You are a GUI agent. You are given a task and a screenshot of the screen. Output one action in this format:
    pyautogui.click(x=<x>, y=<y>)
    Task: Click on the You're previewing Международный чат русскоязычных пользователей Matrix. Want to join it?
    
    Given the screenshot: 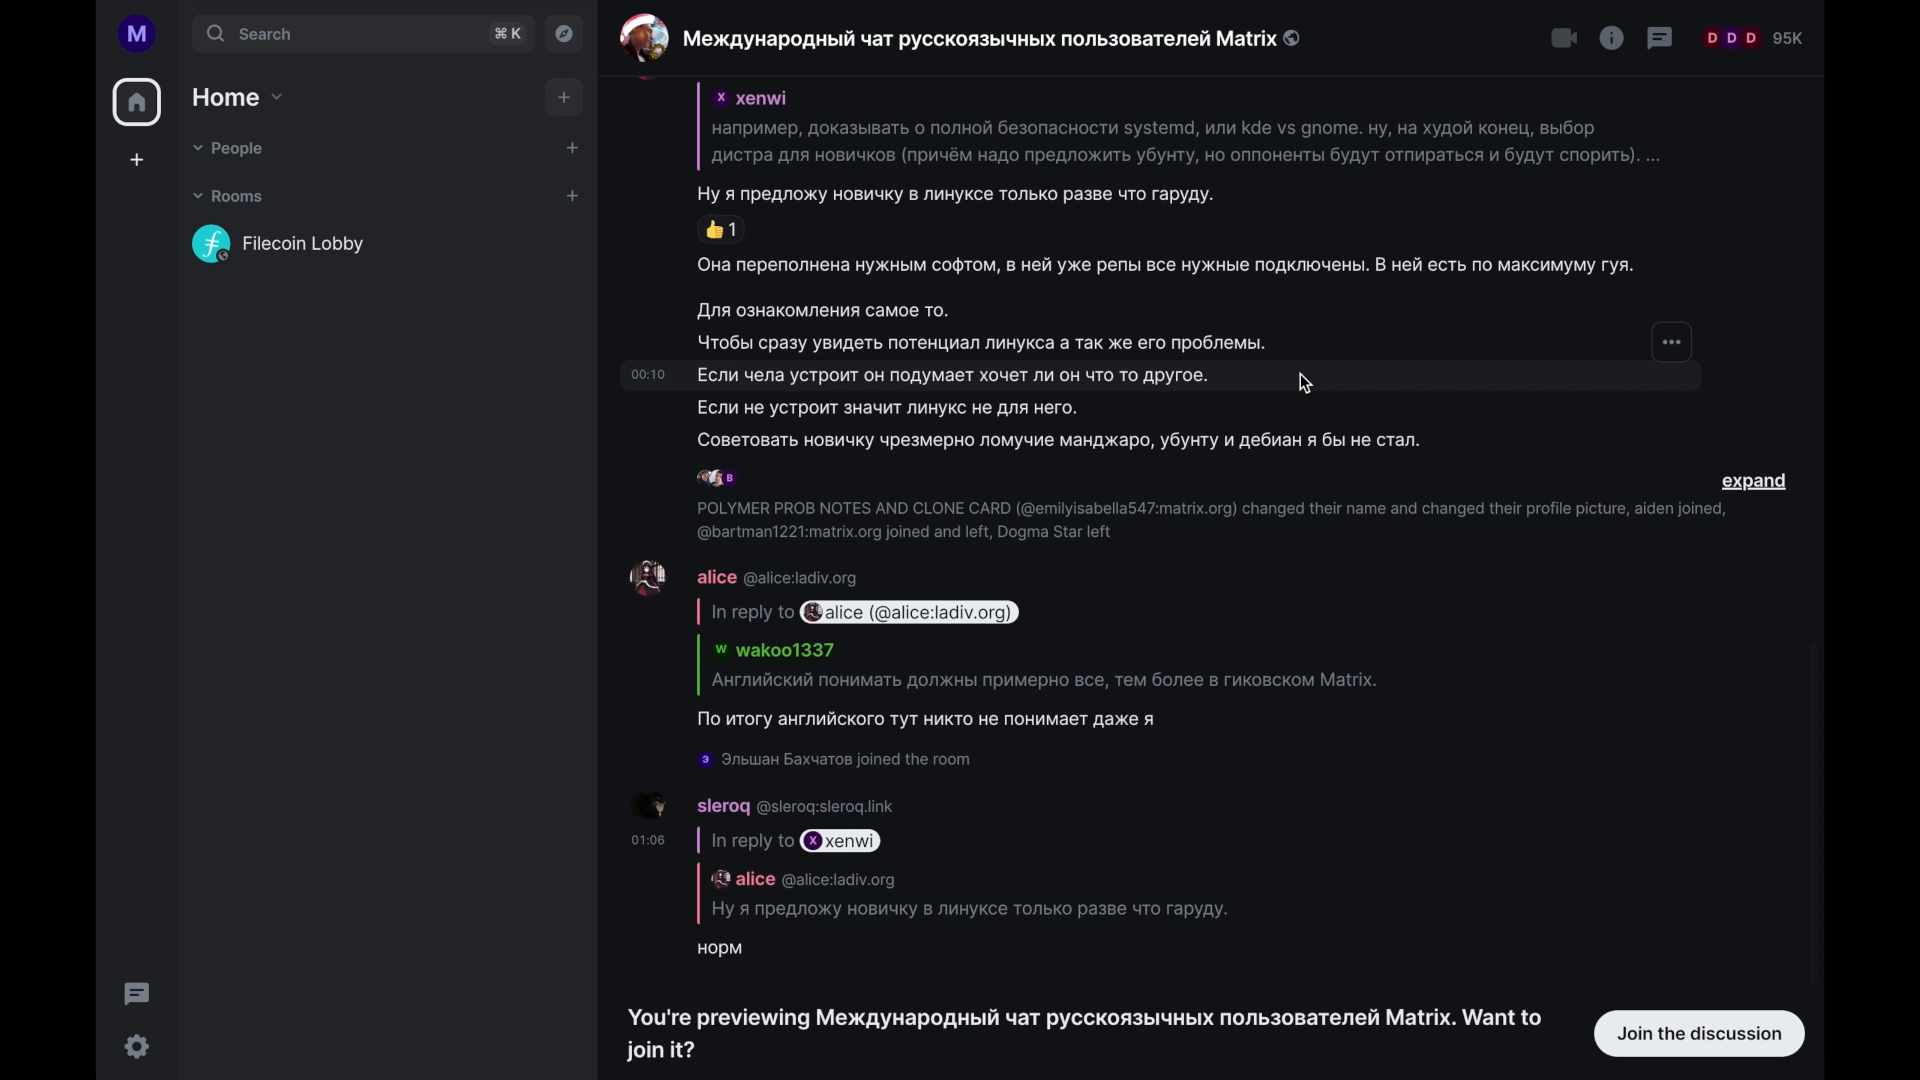 What is the action you would take?
    pyautogui.click(x=1086, y=1036)
    